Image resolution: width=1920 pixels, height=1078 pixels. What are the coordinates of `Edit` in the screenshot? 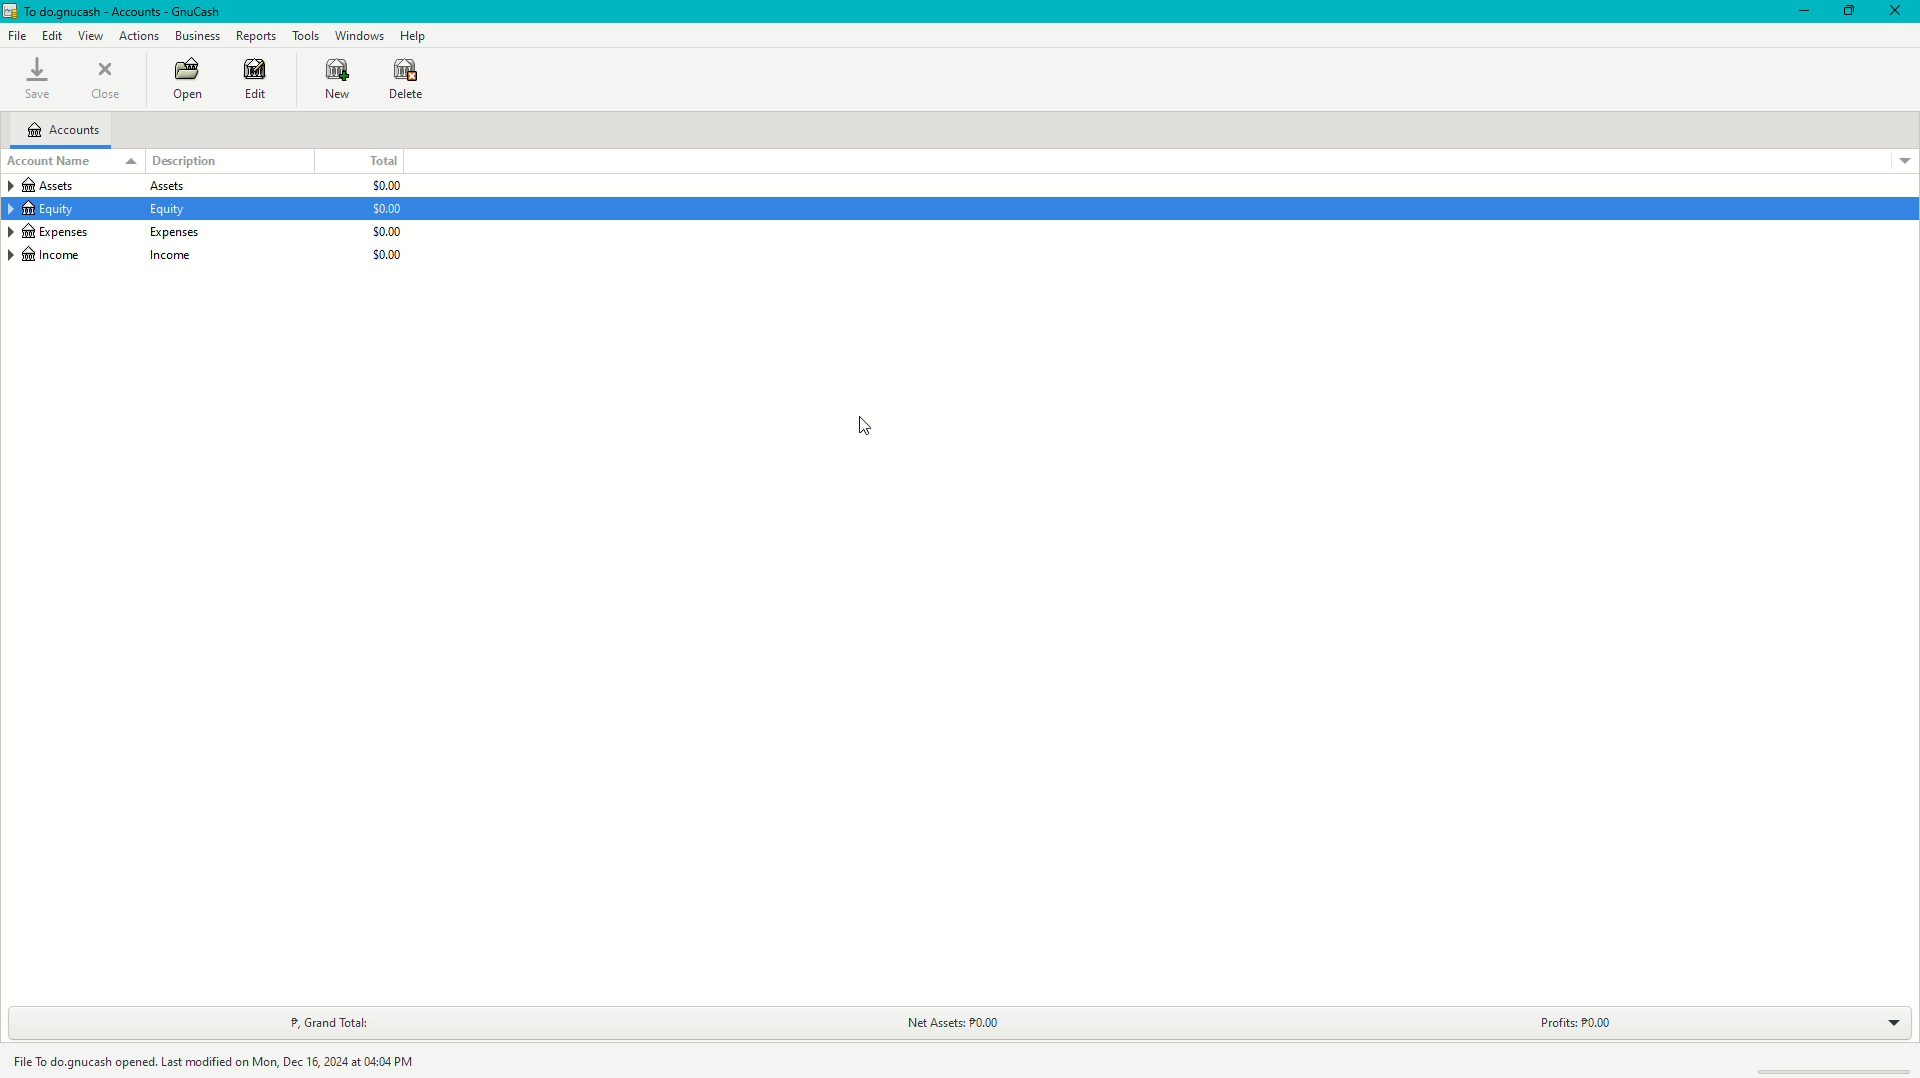 It's located at (254, 81).